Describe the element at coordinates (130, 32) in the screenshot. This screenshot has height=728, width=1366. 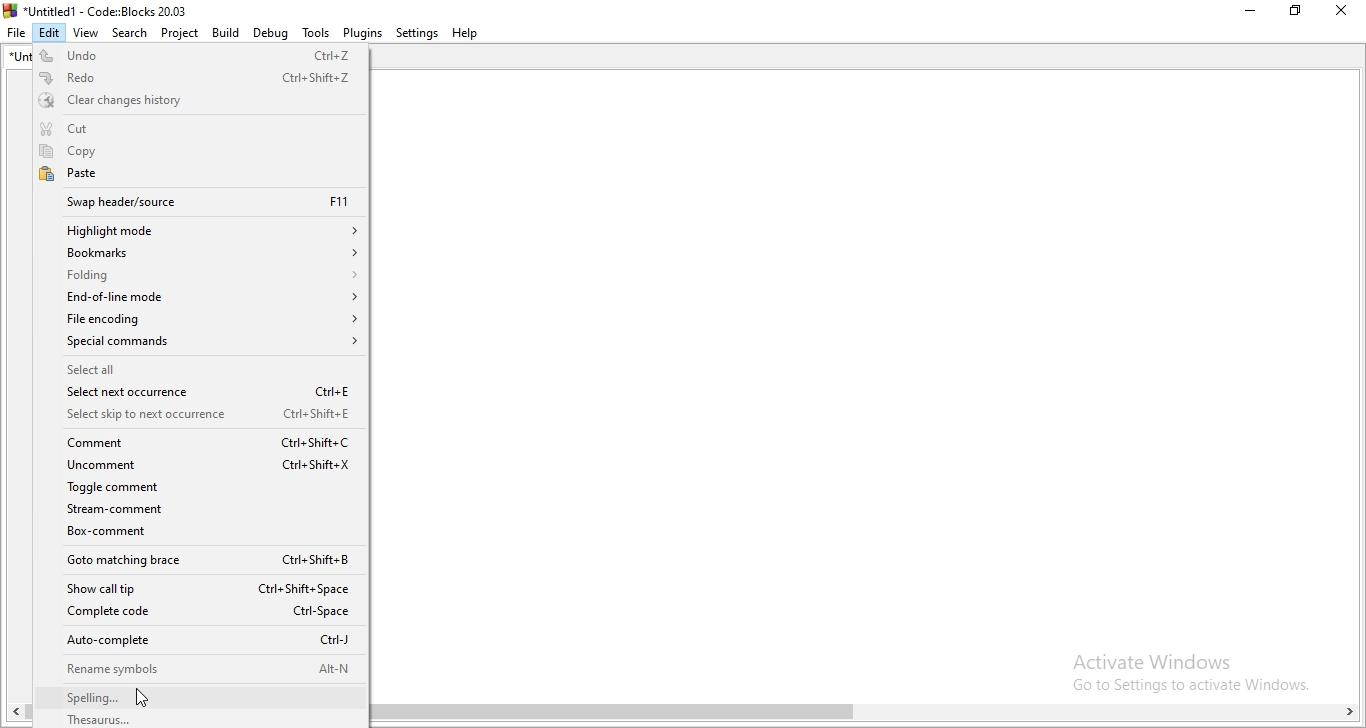
I see `search` at that location.